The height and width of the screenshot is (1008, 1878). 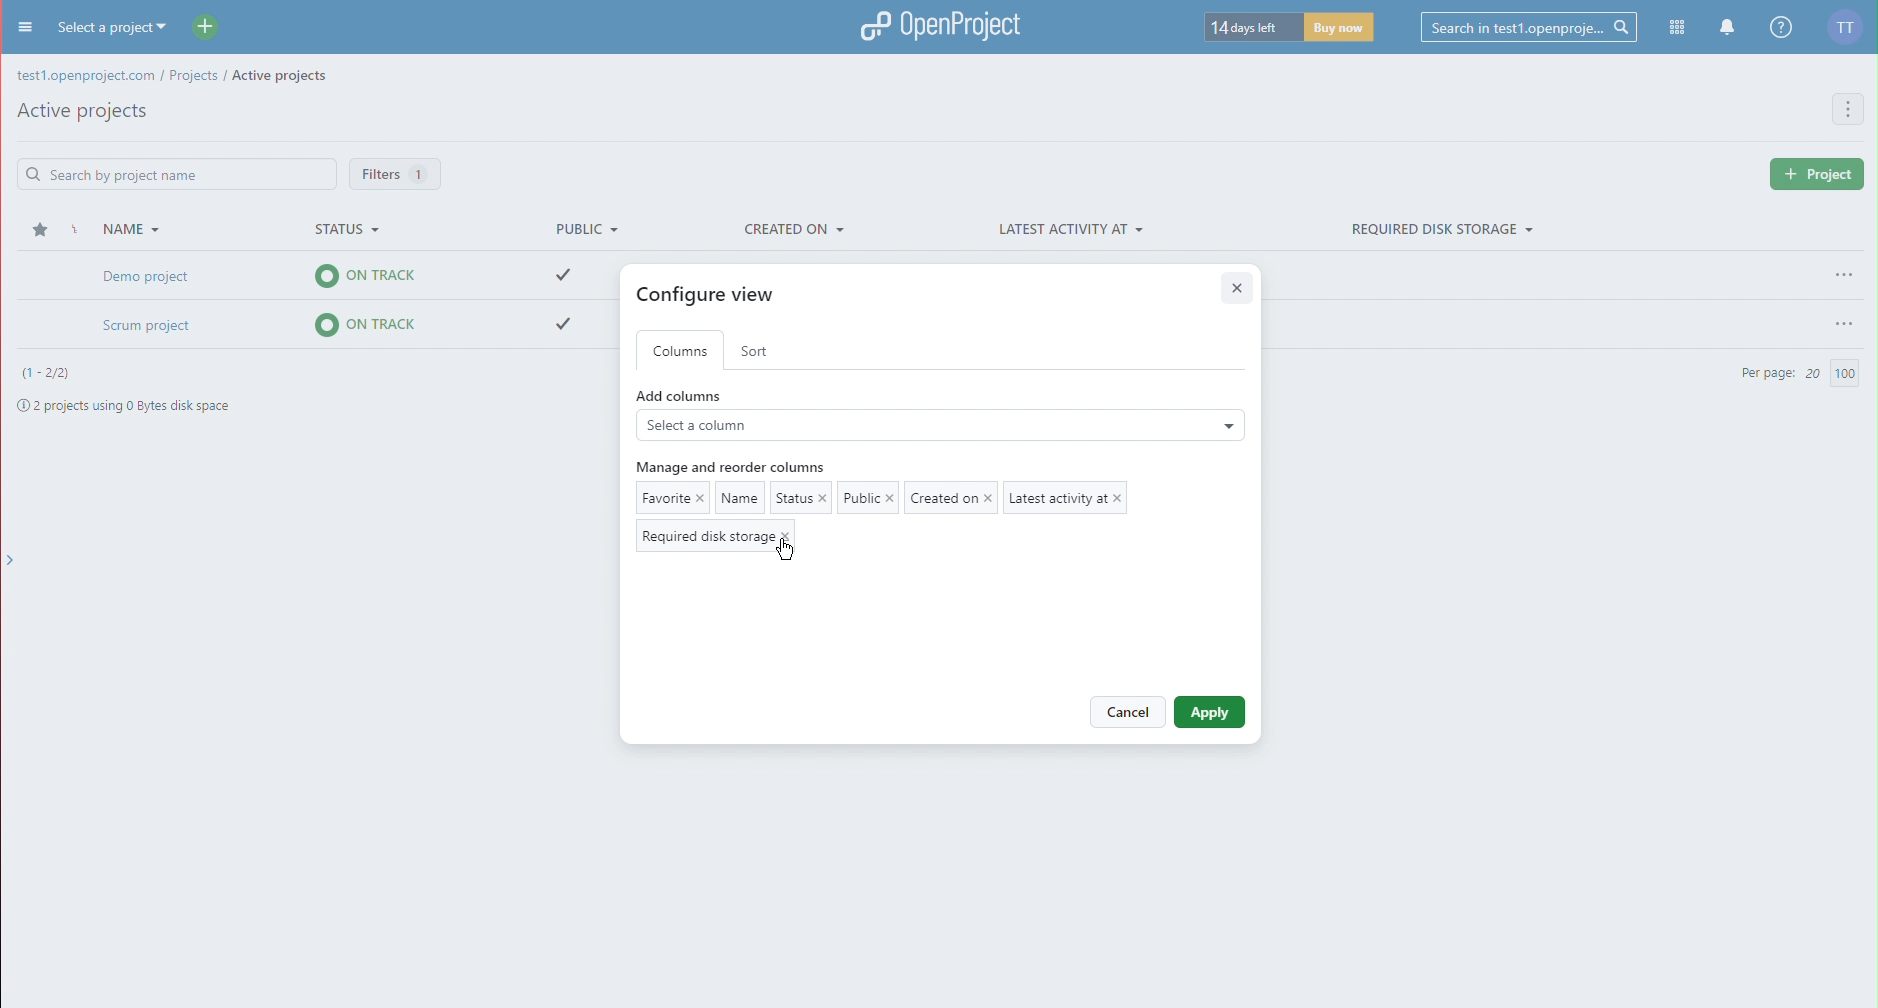 I want to click on Projects number, so click(x=50, y=372).